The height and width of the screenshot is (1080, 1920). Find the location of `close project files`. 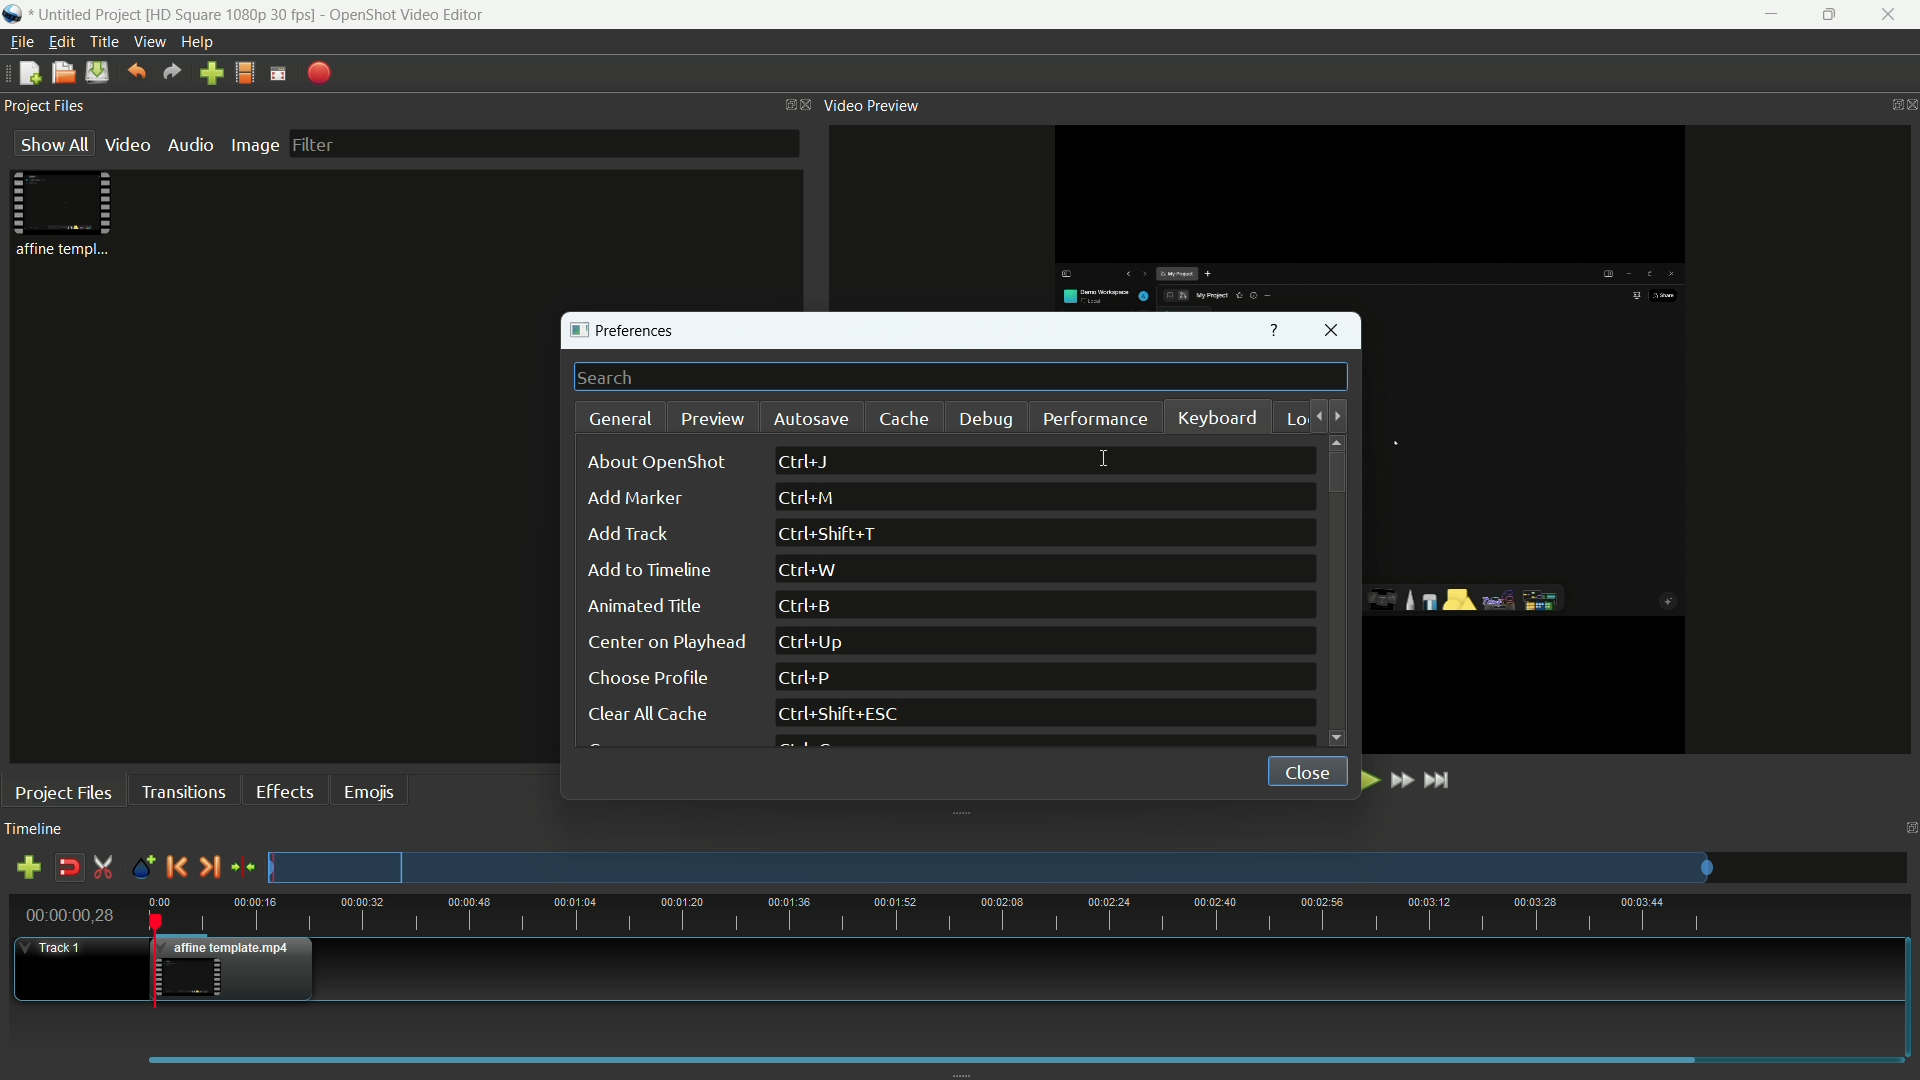

close project files is located at coordinates (802, 105).